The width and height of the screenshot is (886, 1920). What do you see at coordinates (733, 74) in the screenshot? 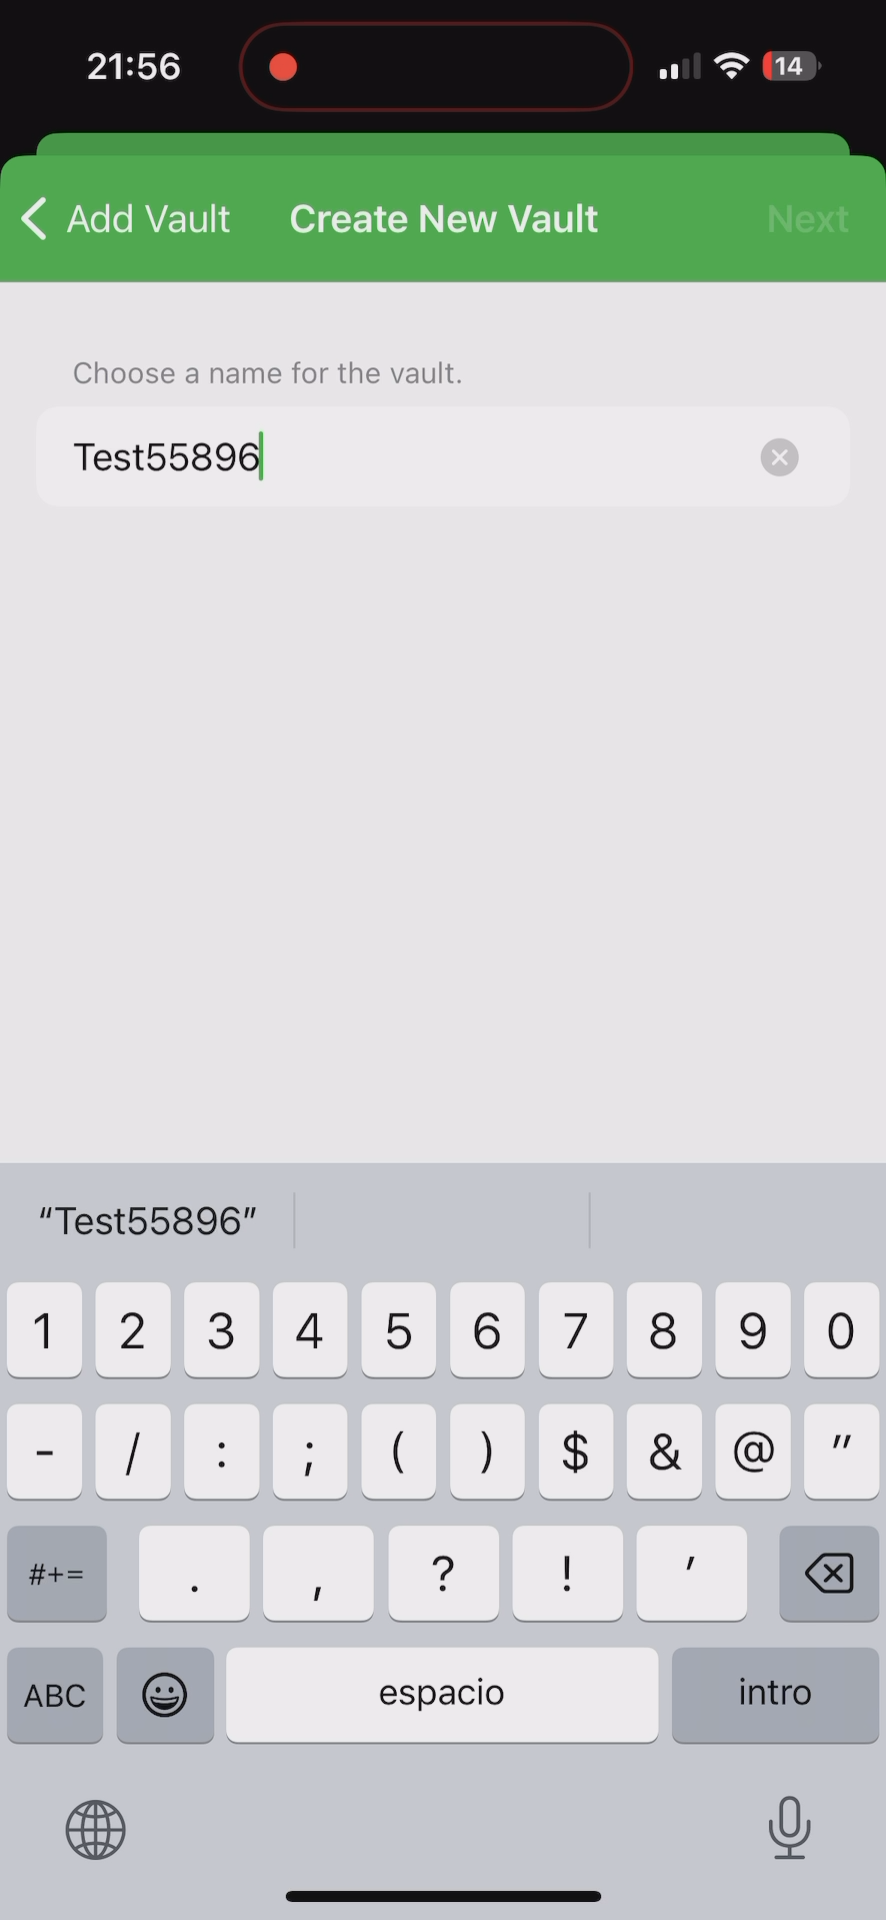
I see `wi-fi` at bounding box center [733, 74].